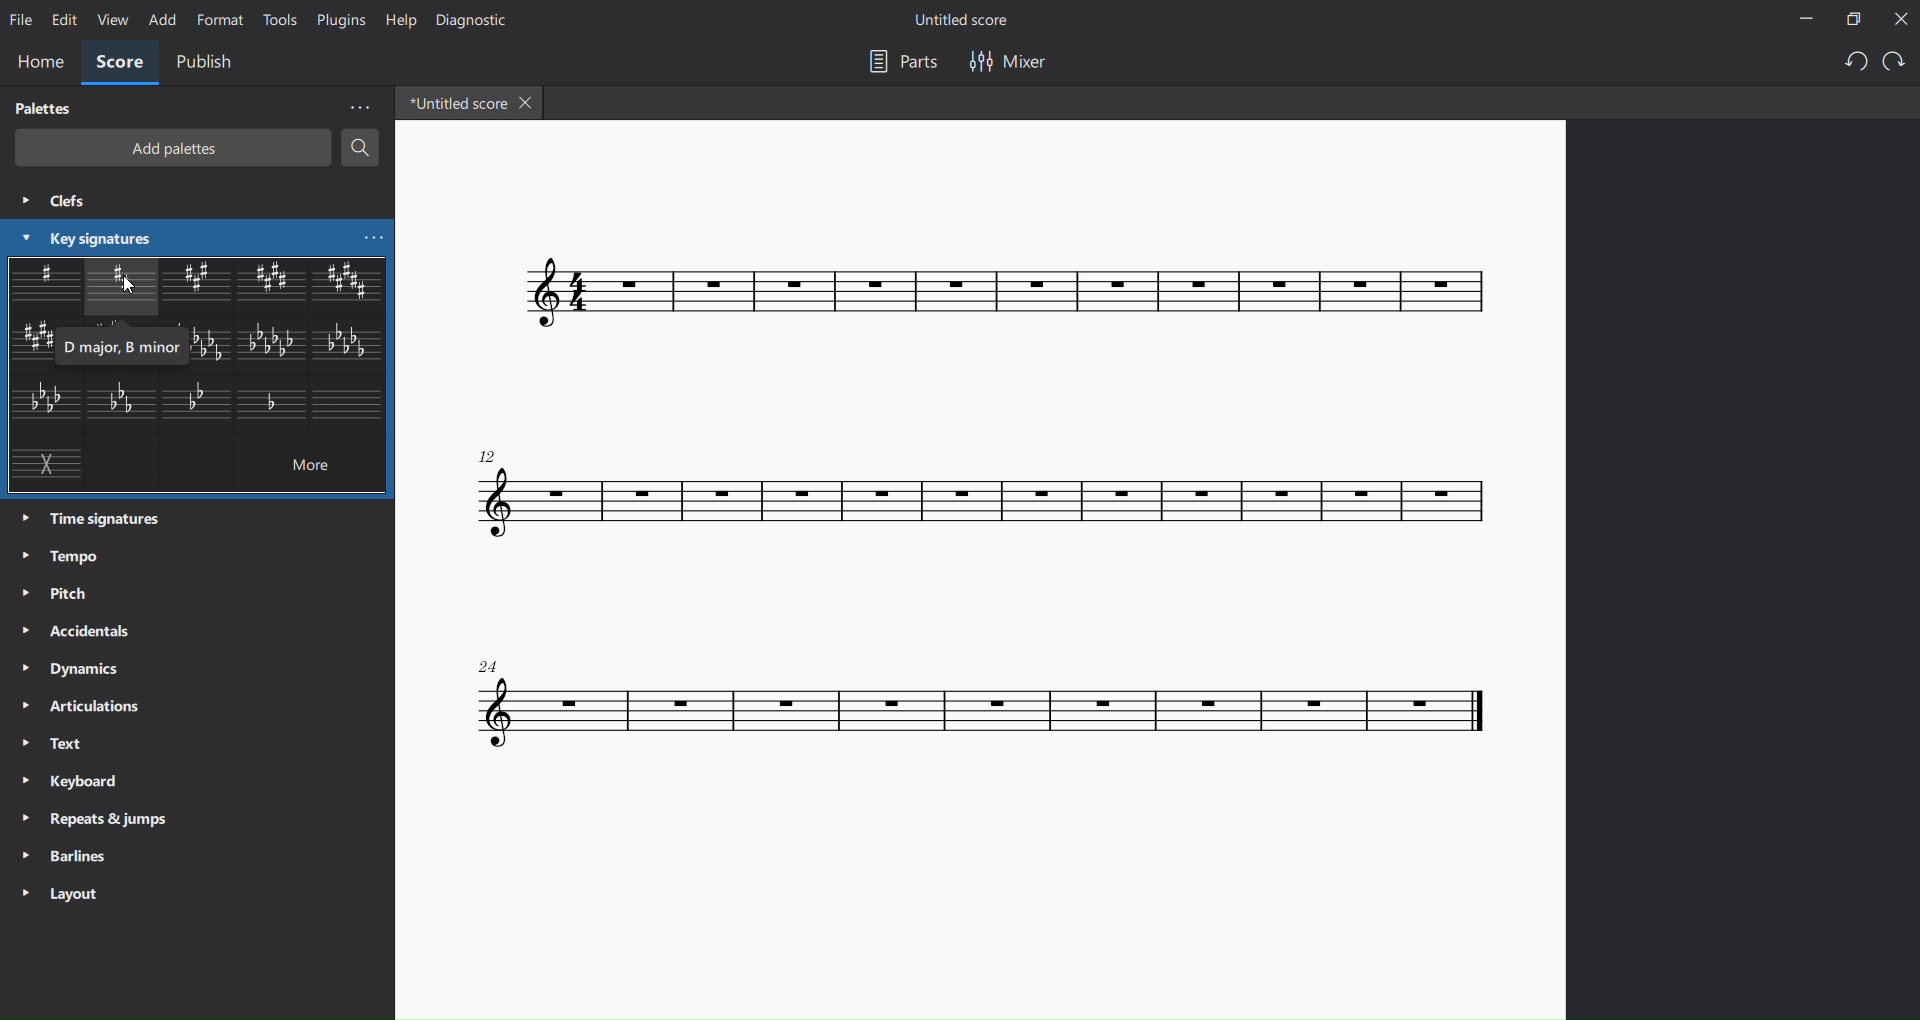  What do you see at coordinates (1893, 61) in the screenshot?
I see `redo` at bounding box center [1893, 61].